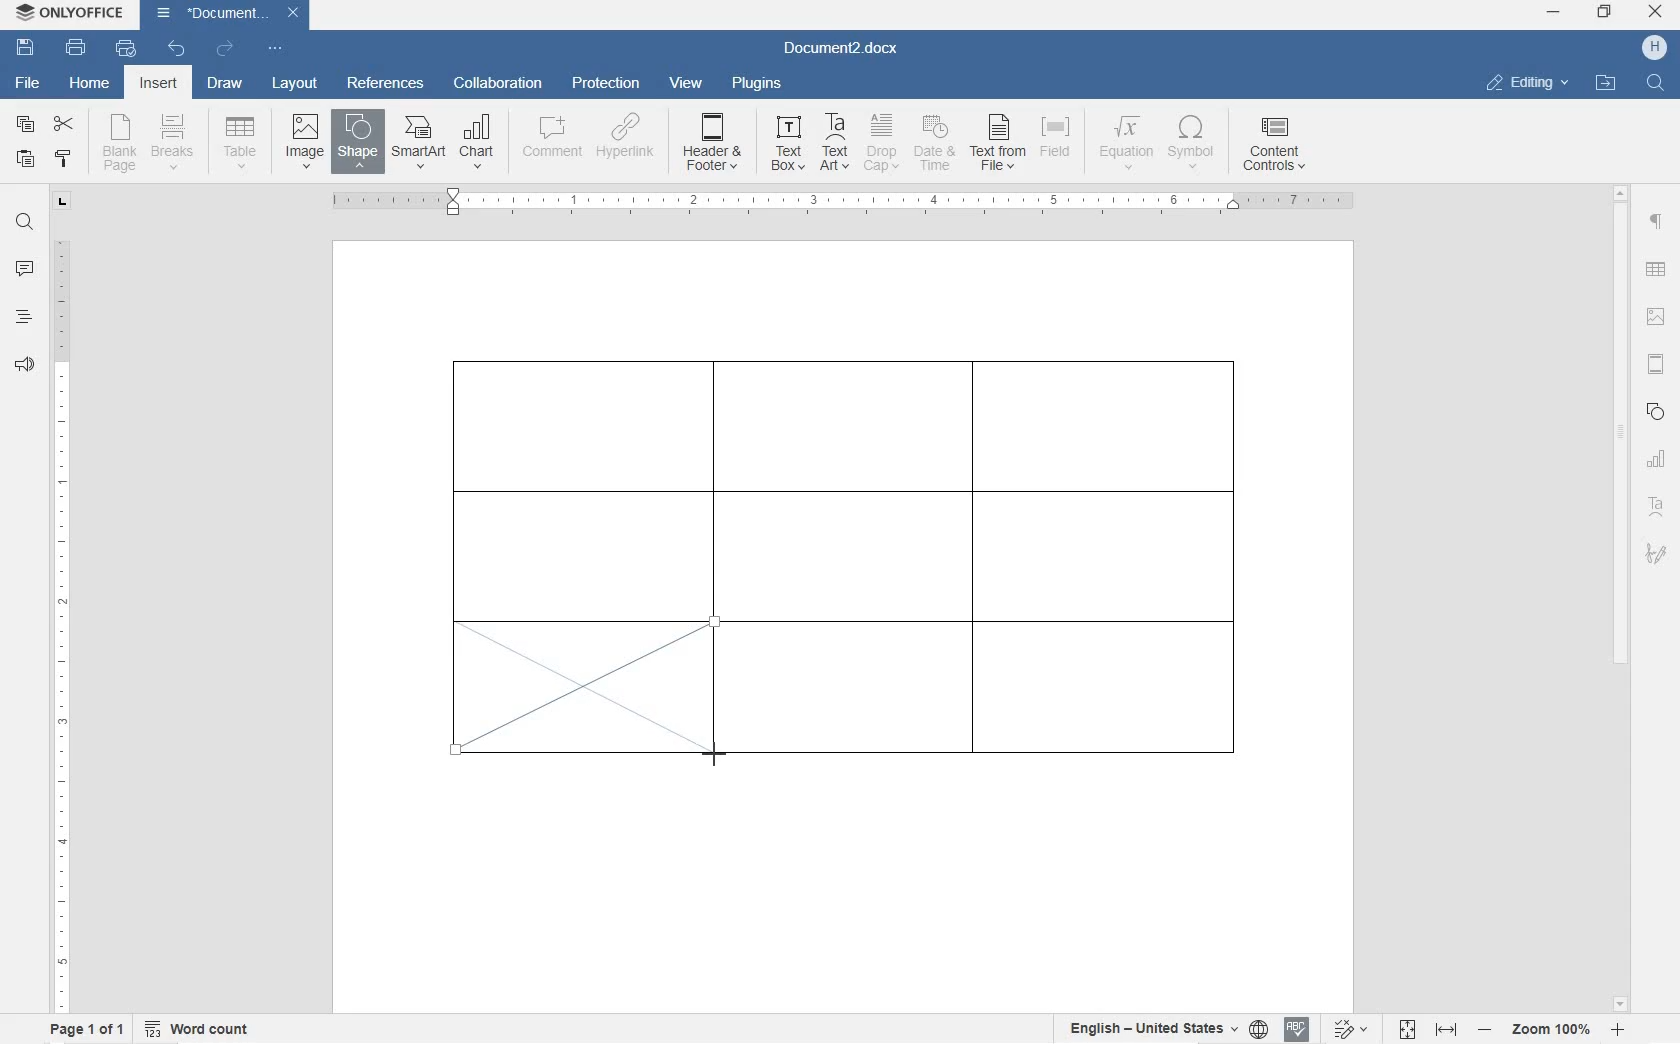 This screenshot has width=1680, height=1044. What do you see at coordinates (418, 142) in the screenshot?
I see `SmartArt` at bounding box center [418, 142].